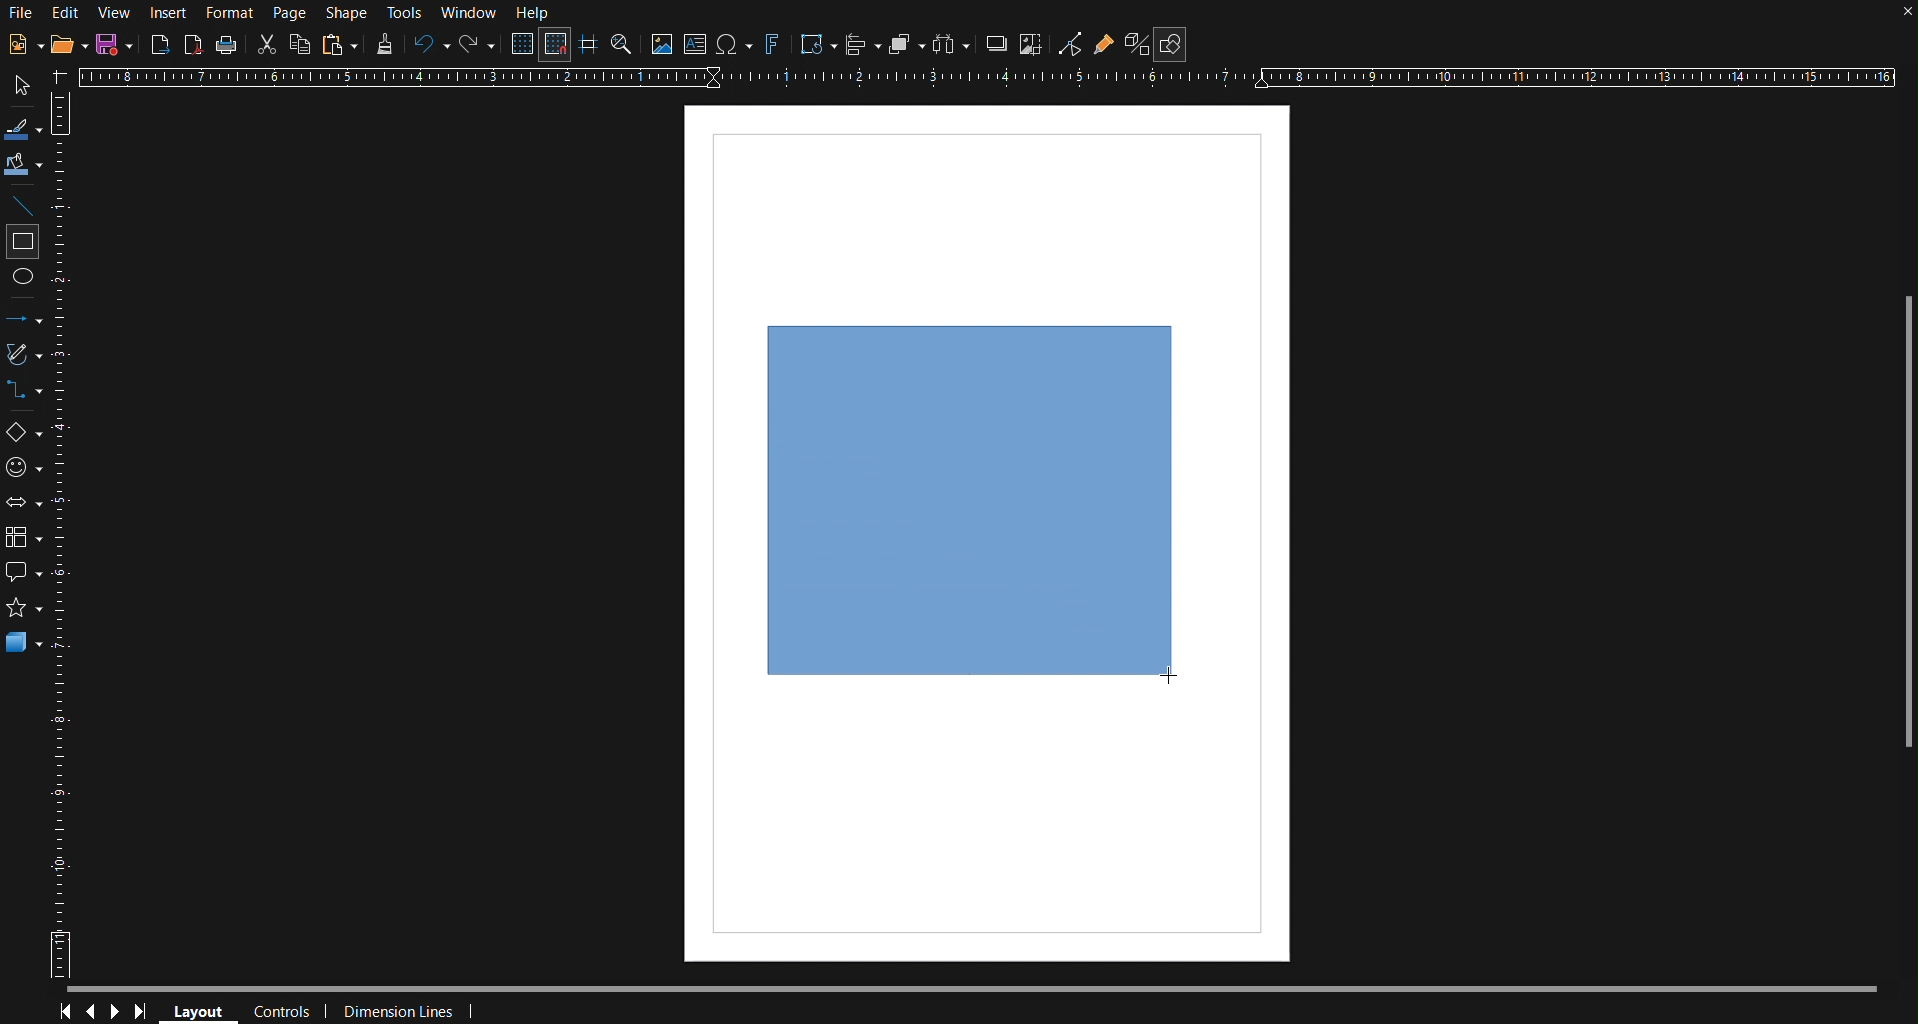 The height and width of the screenshot is (1024, 1918). I want to click on Flowchart, so click(25, 540).